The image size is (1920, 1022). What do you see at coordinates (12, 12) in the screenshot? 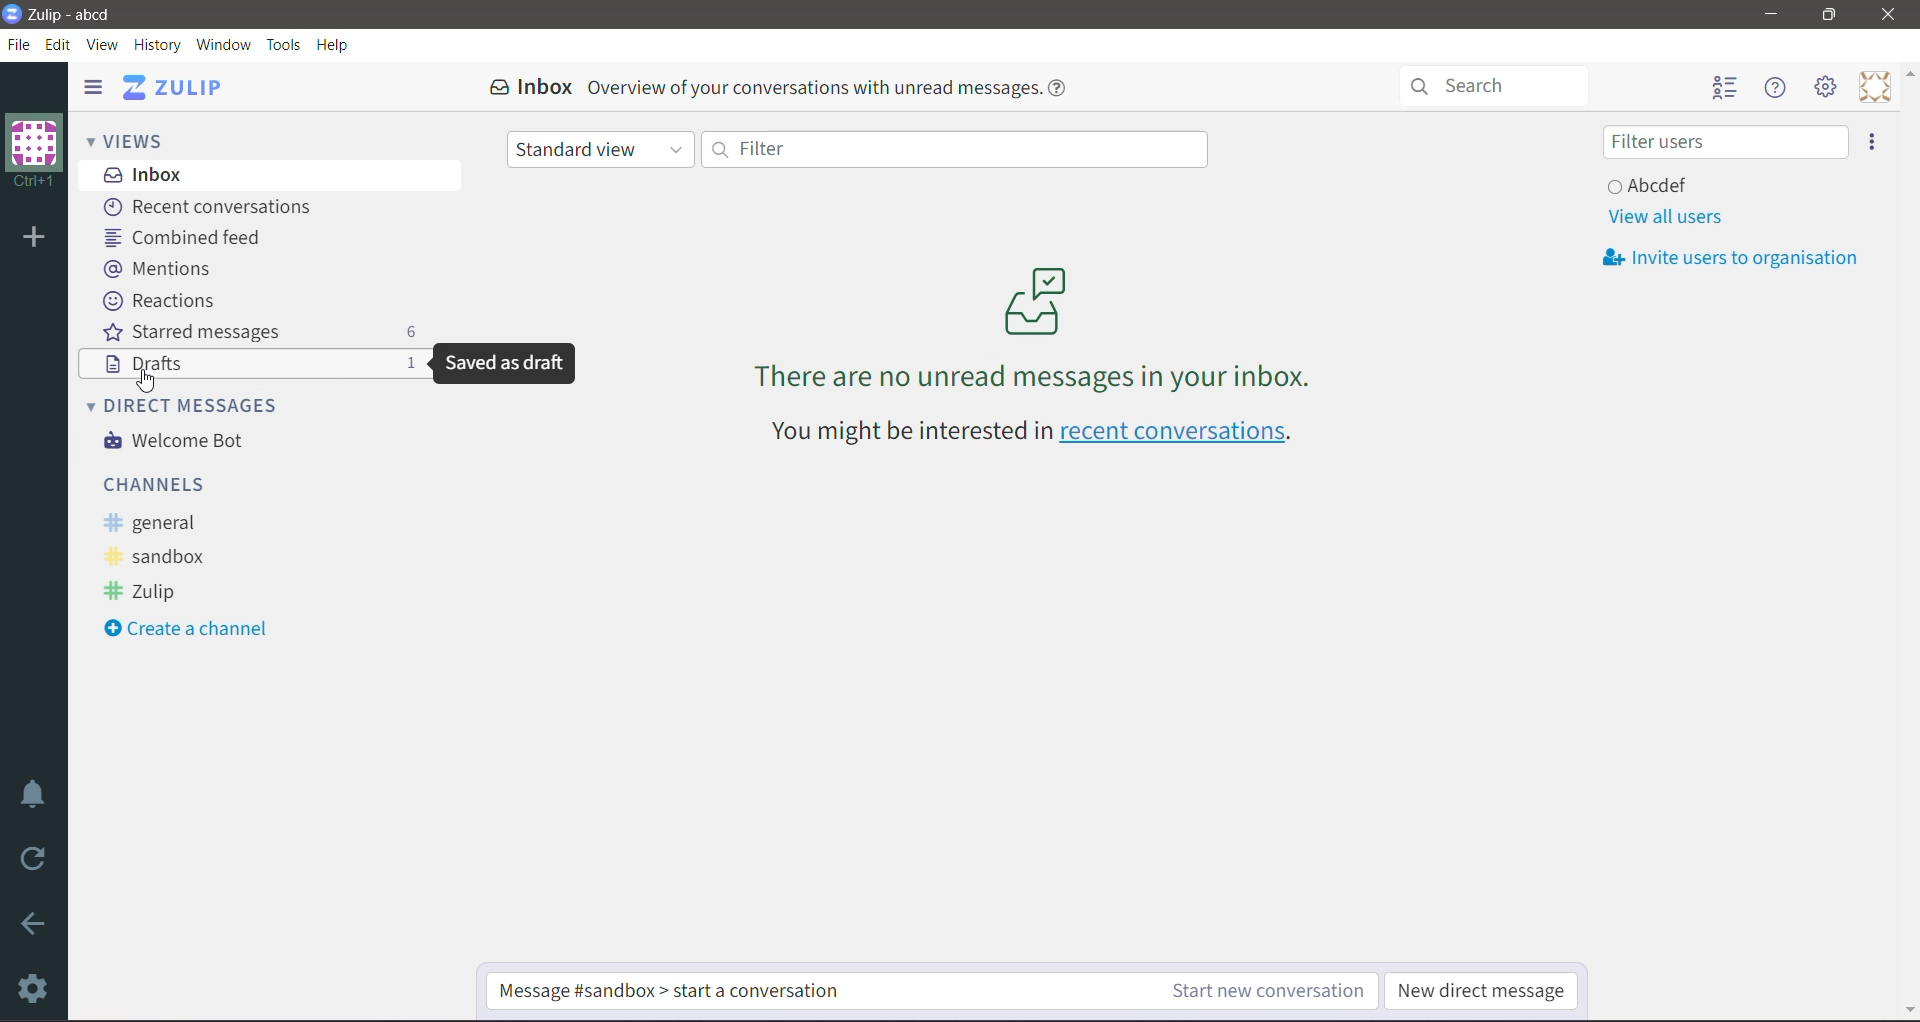
I see `Application Logo` at bounding box center [12, 12].